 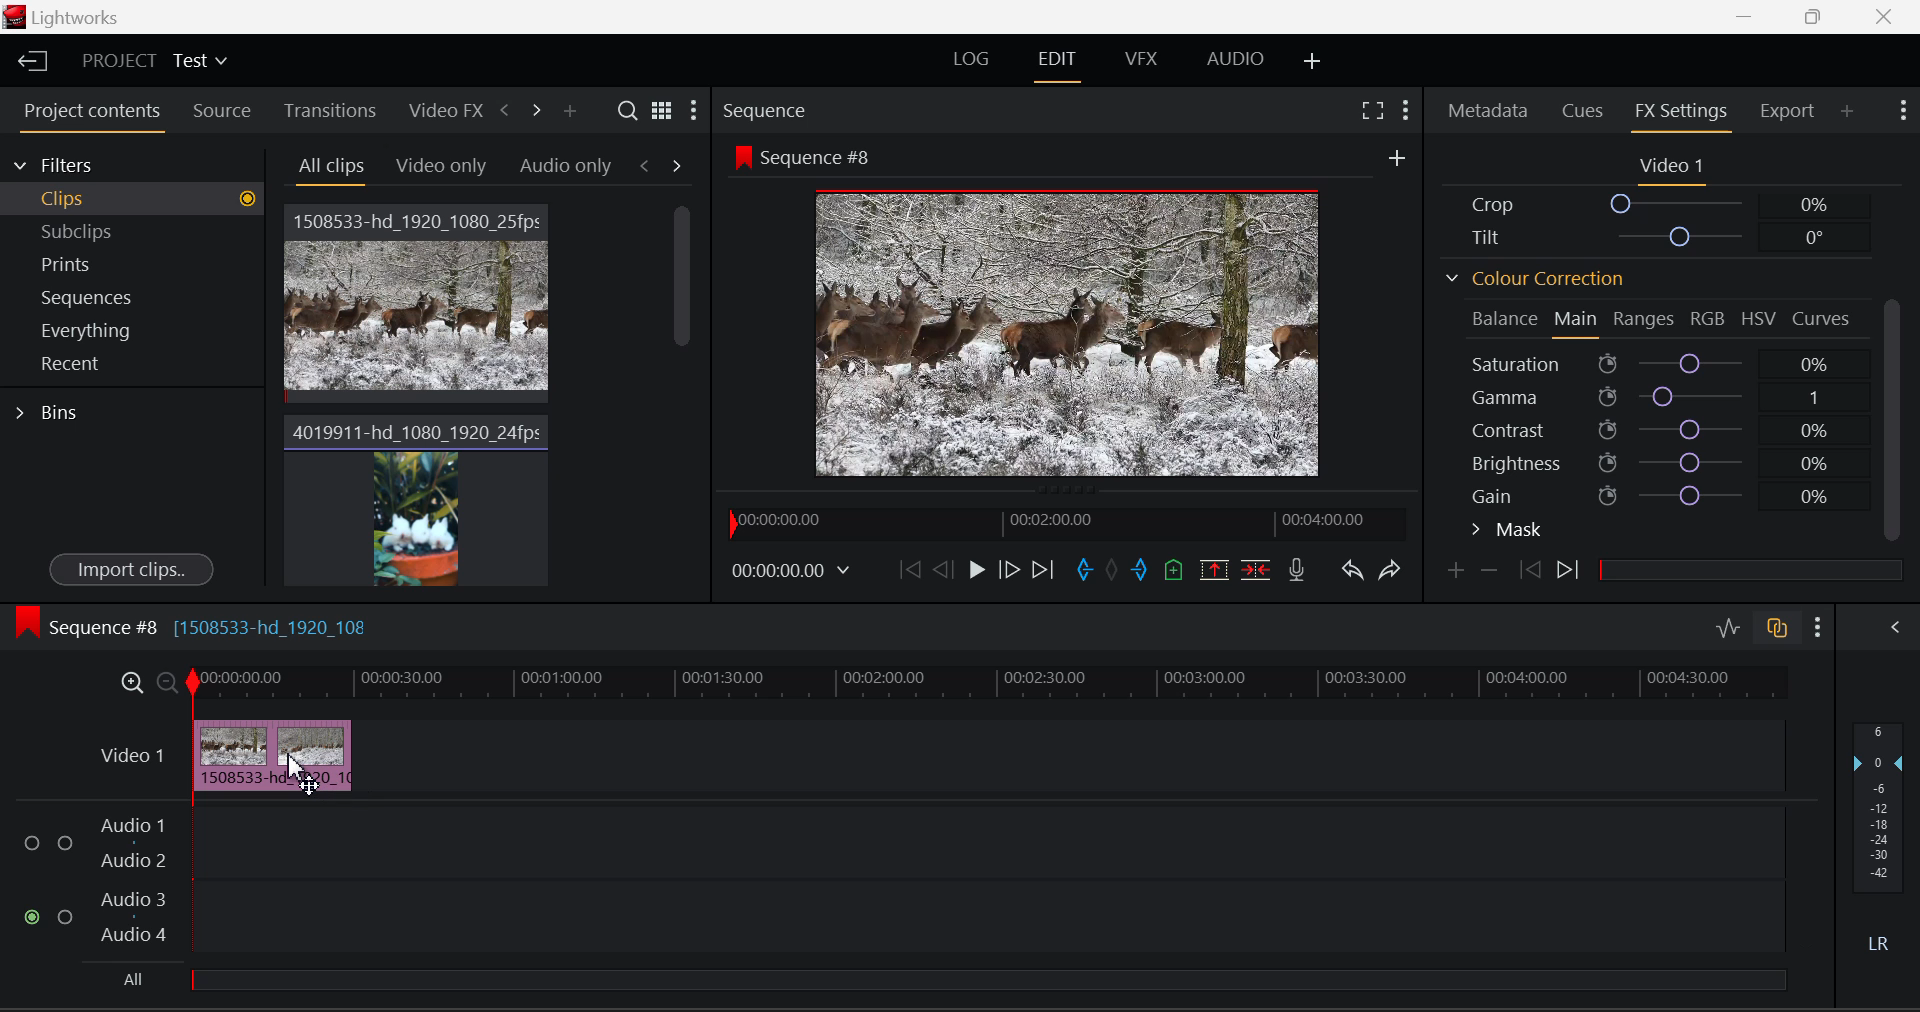 What do you see at coordinates (803, 155) in the screenshot?
I see `Sequence #8` at bounding box center [803, 155].